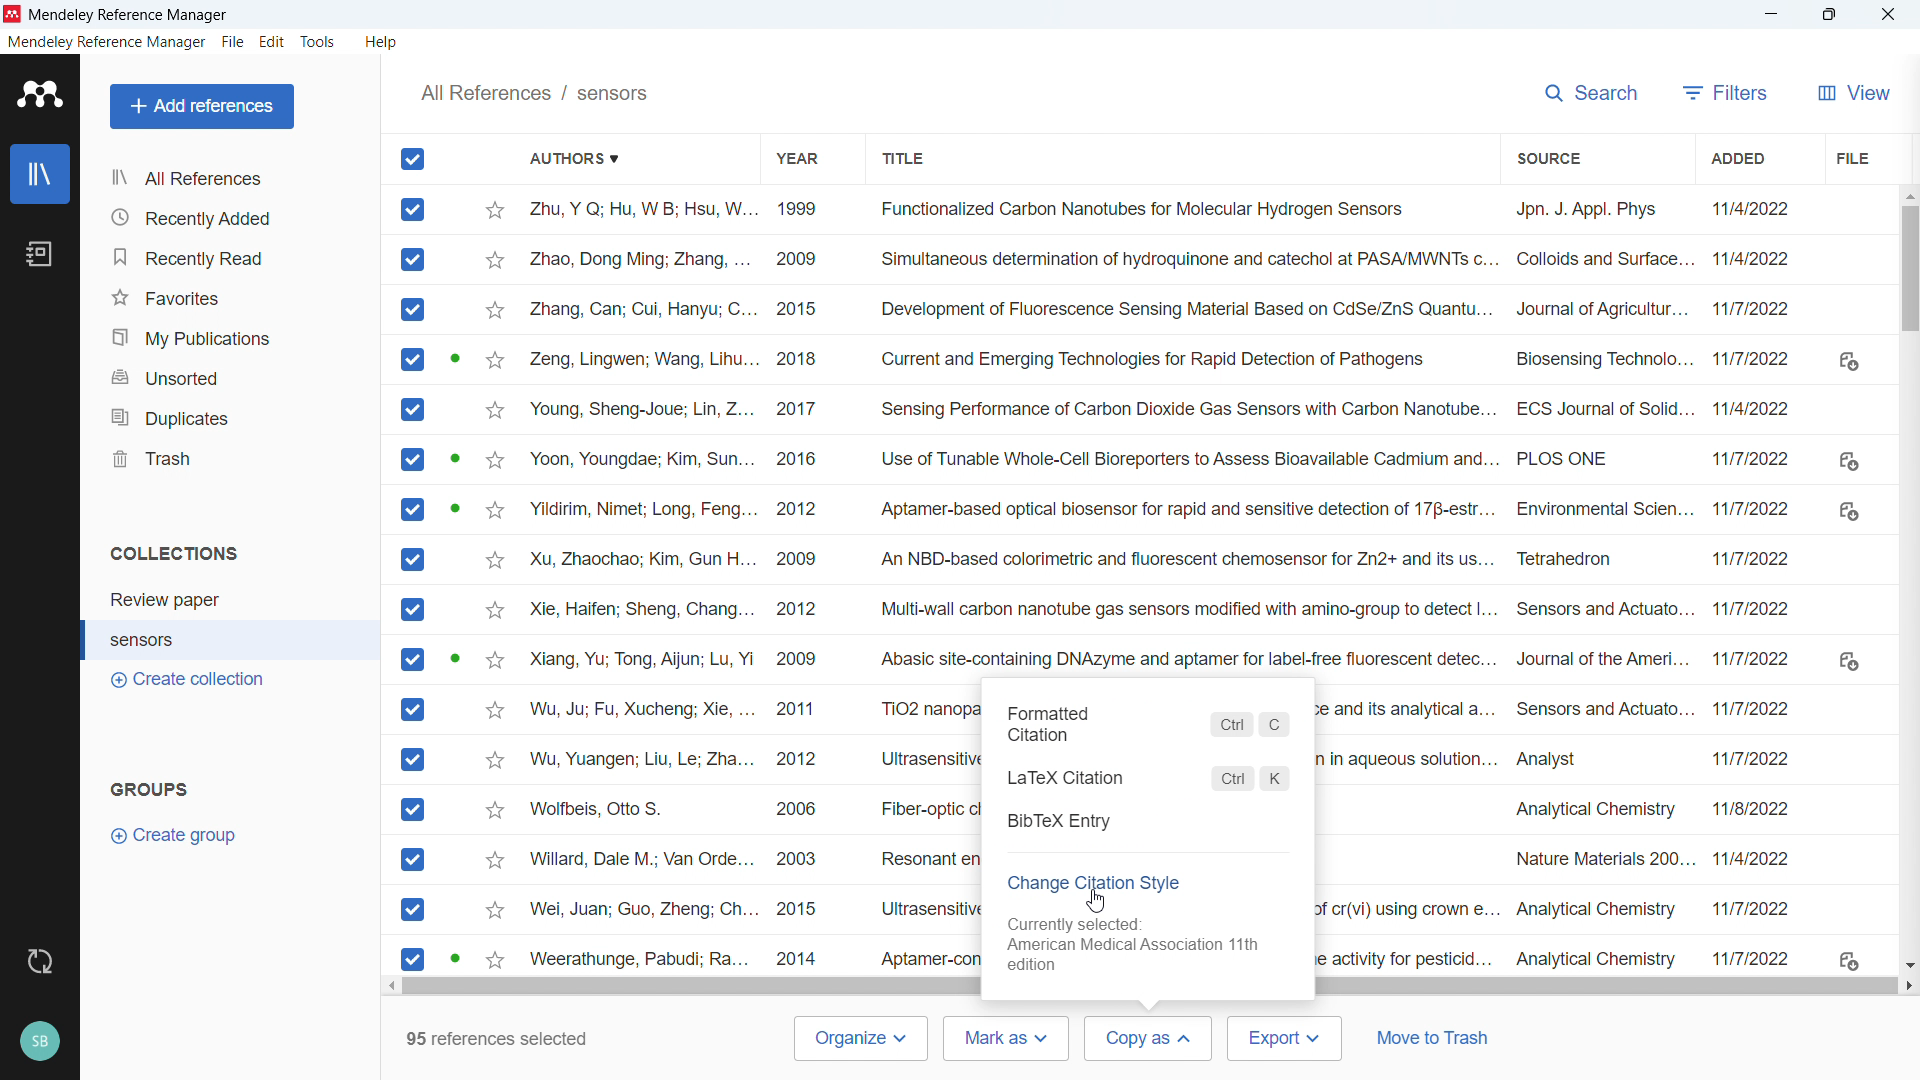 The height and width of the screenshot is (1080, 1920). I want to click on help, so click(382, 43).